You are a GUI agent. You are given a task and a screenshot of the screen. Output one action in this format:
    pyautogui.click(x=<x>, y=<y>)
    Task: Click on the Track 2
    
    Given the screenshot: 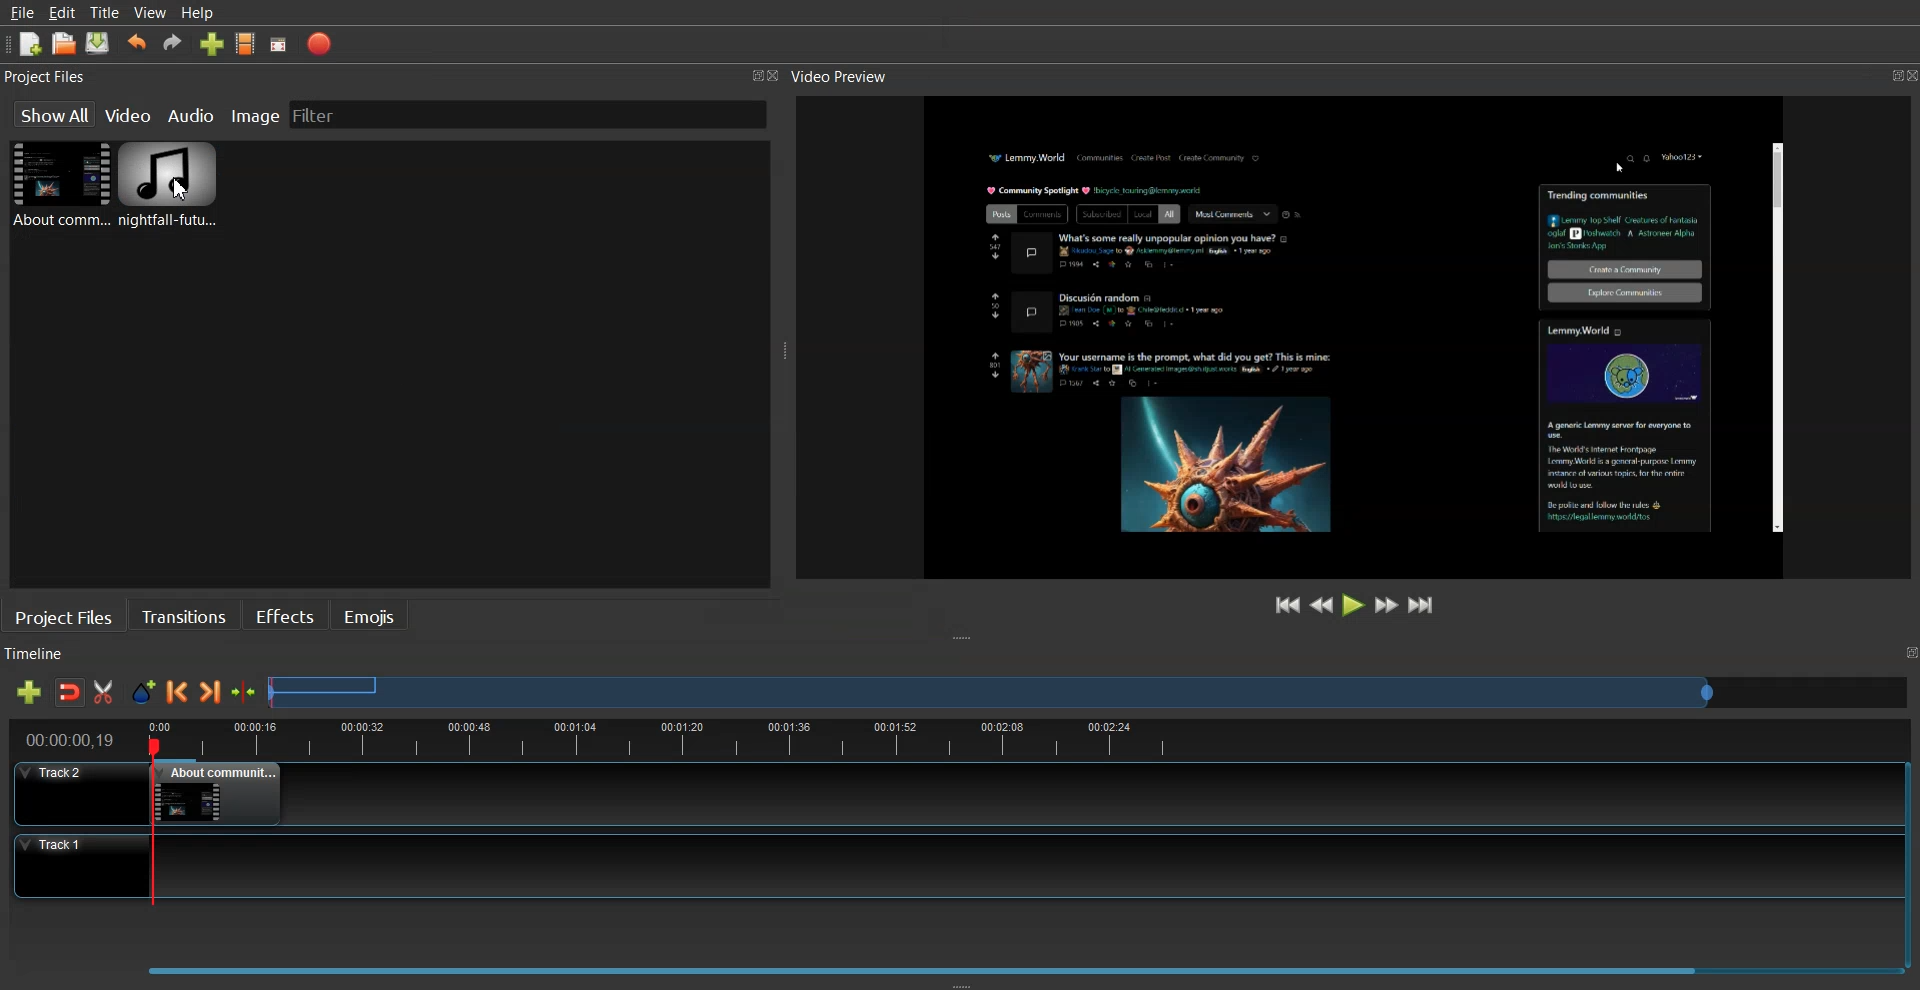 What is the action you would take?
    pyautogui.click(x=943, y=794)
    